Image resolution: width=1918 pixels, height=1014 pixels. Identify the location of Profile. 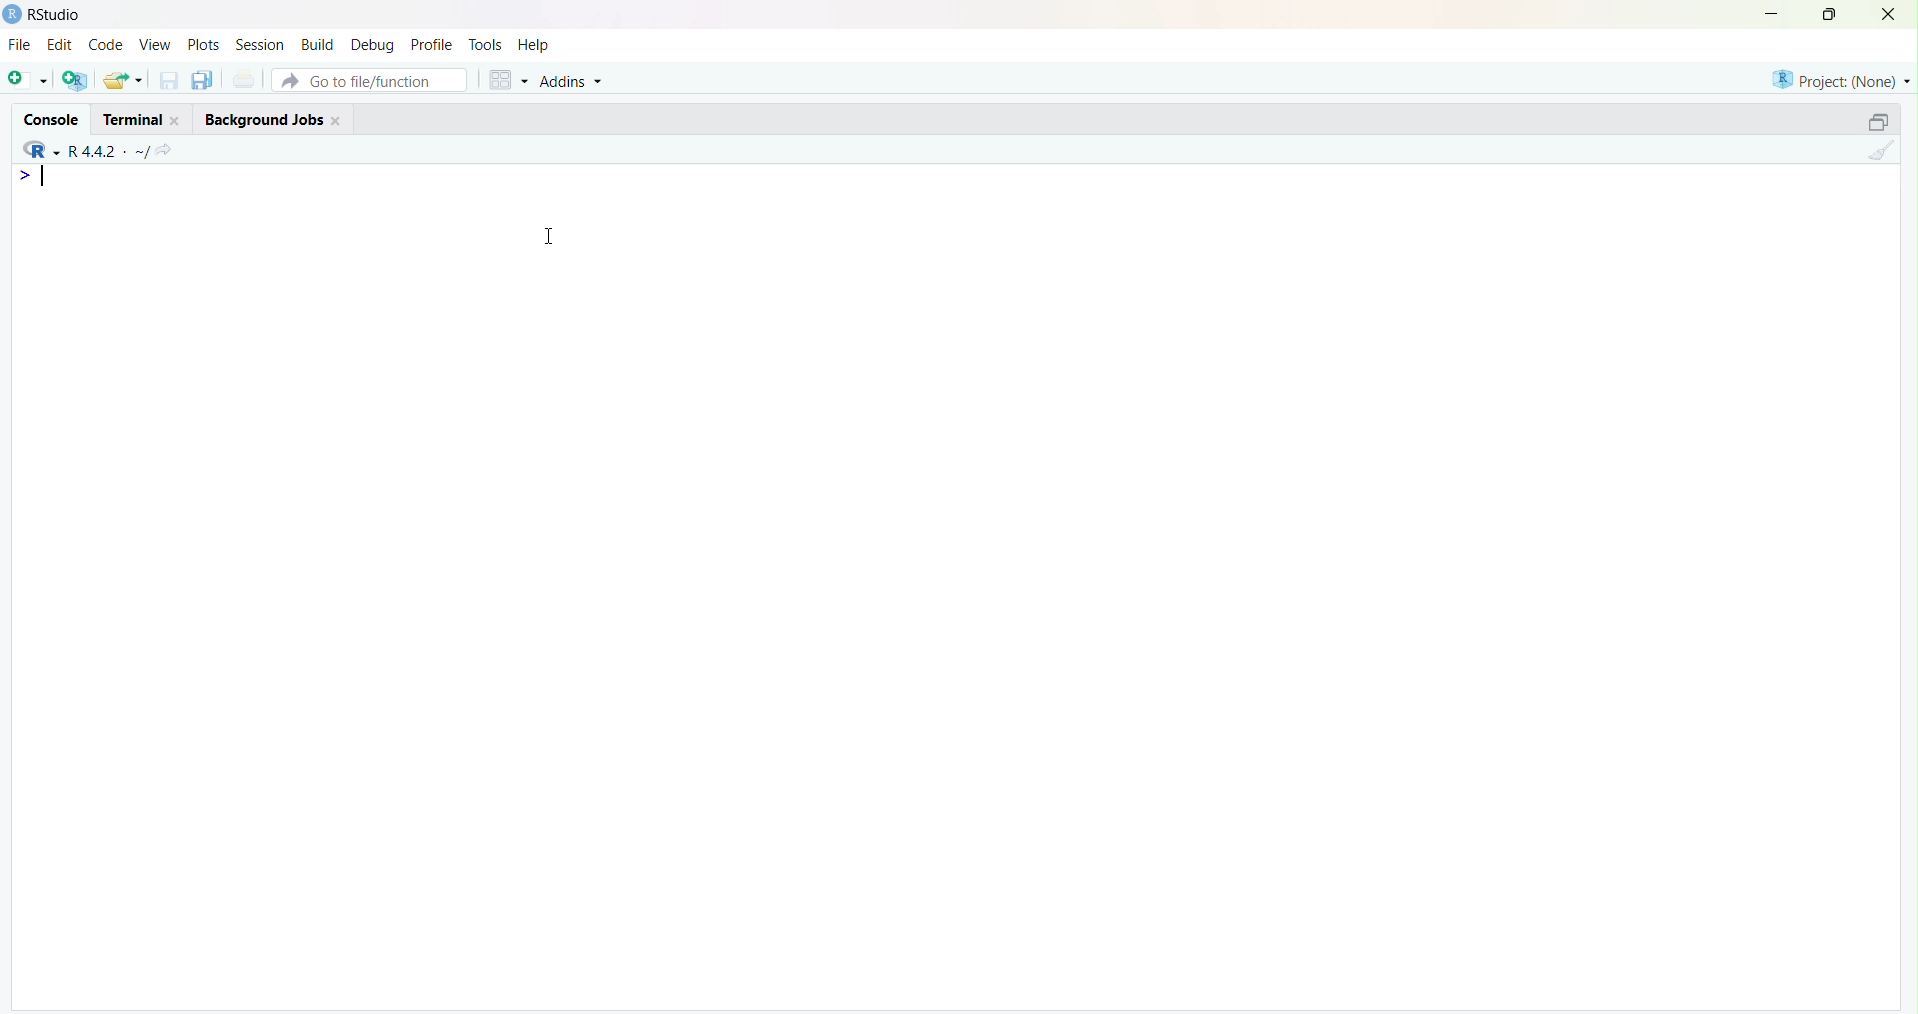
(431, 44).